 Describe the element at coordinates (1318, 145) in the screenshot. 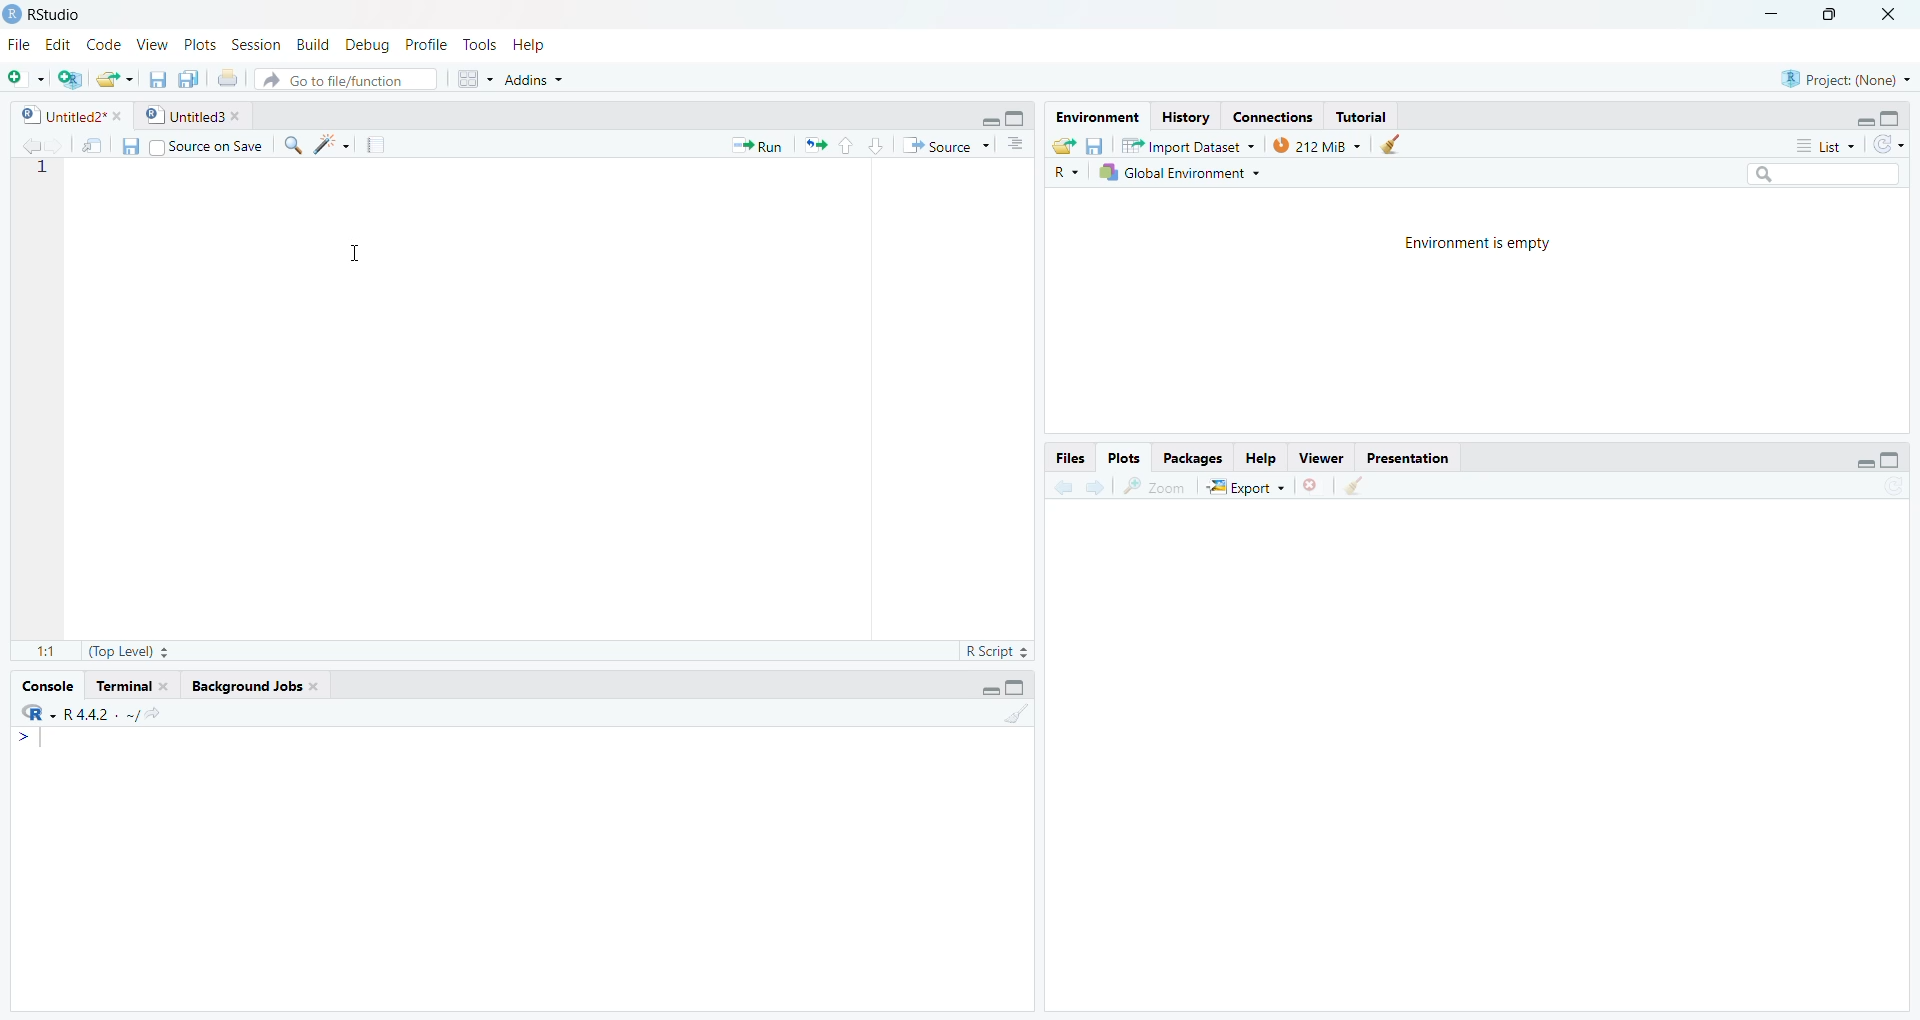

I see `212 MB` at that location.